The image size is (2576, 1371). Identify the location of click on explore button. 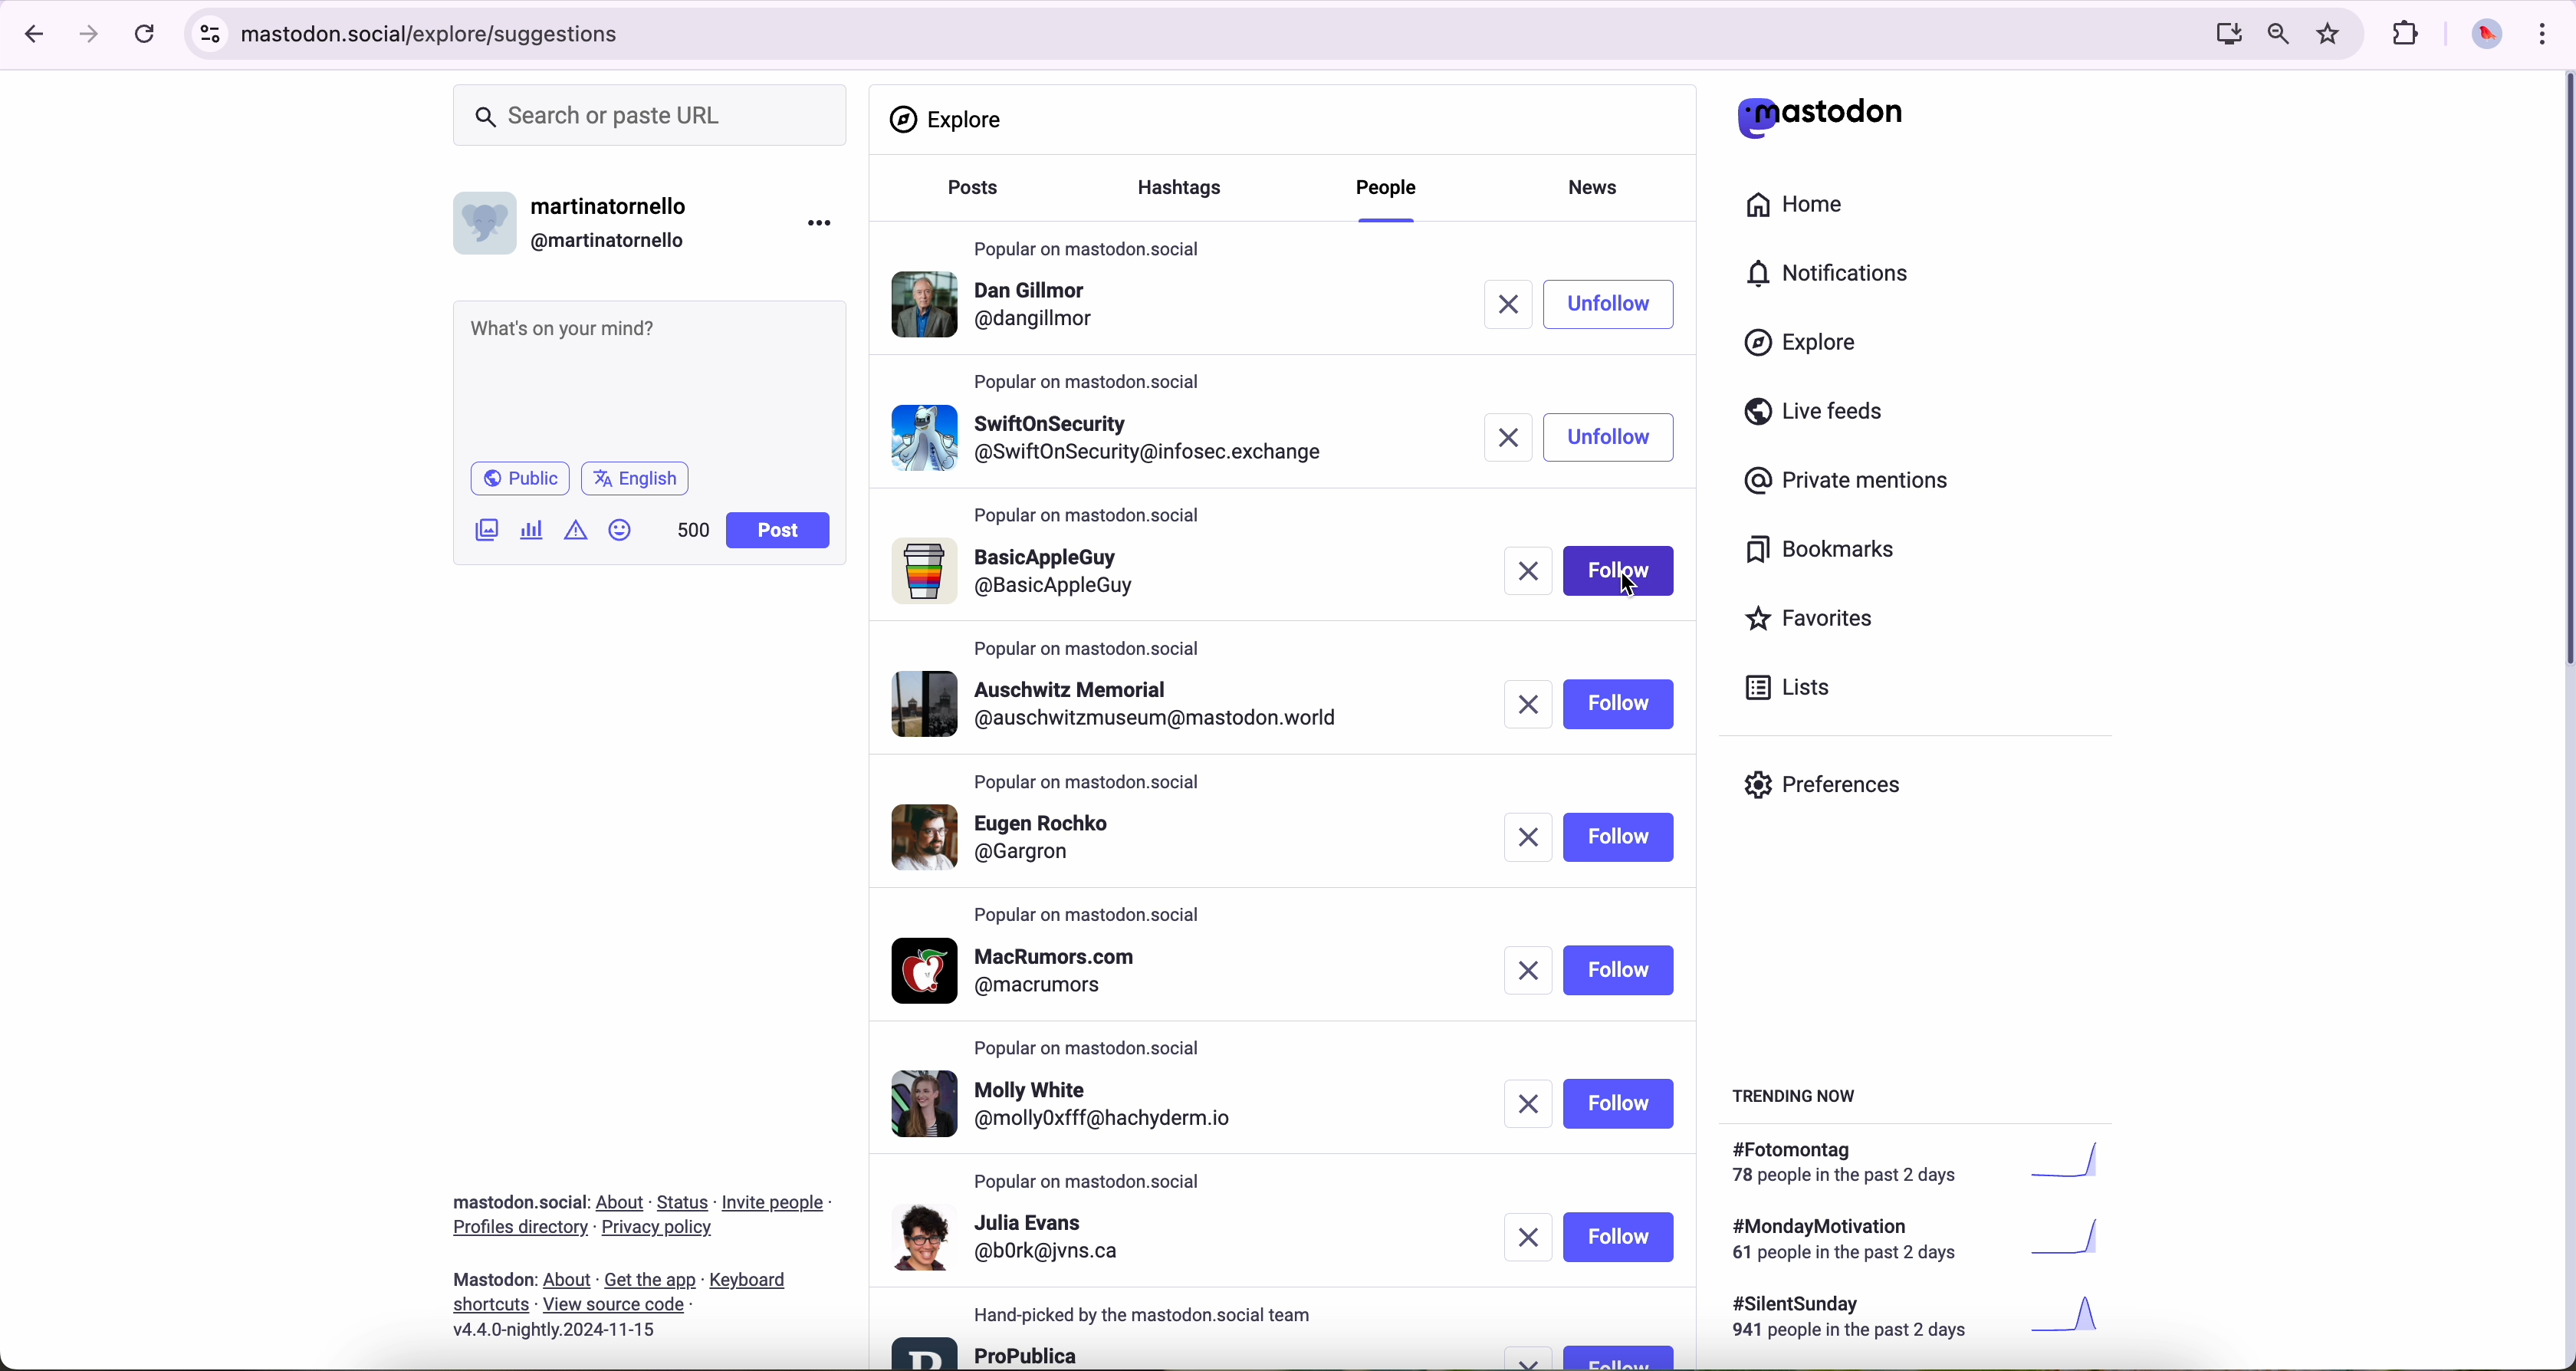
(1806, 352).